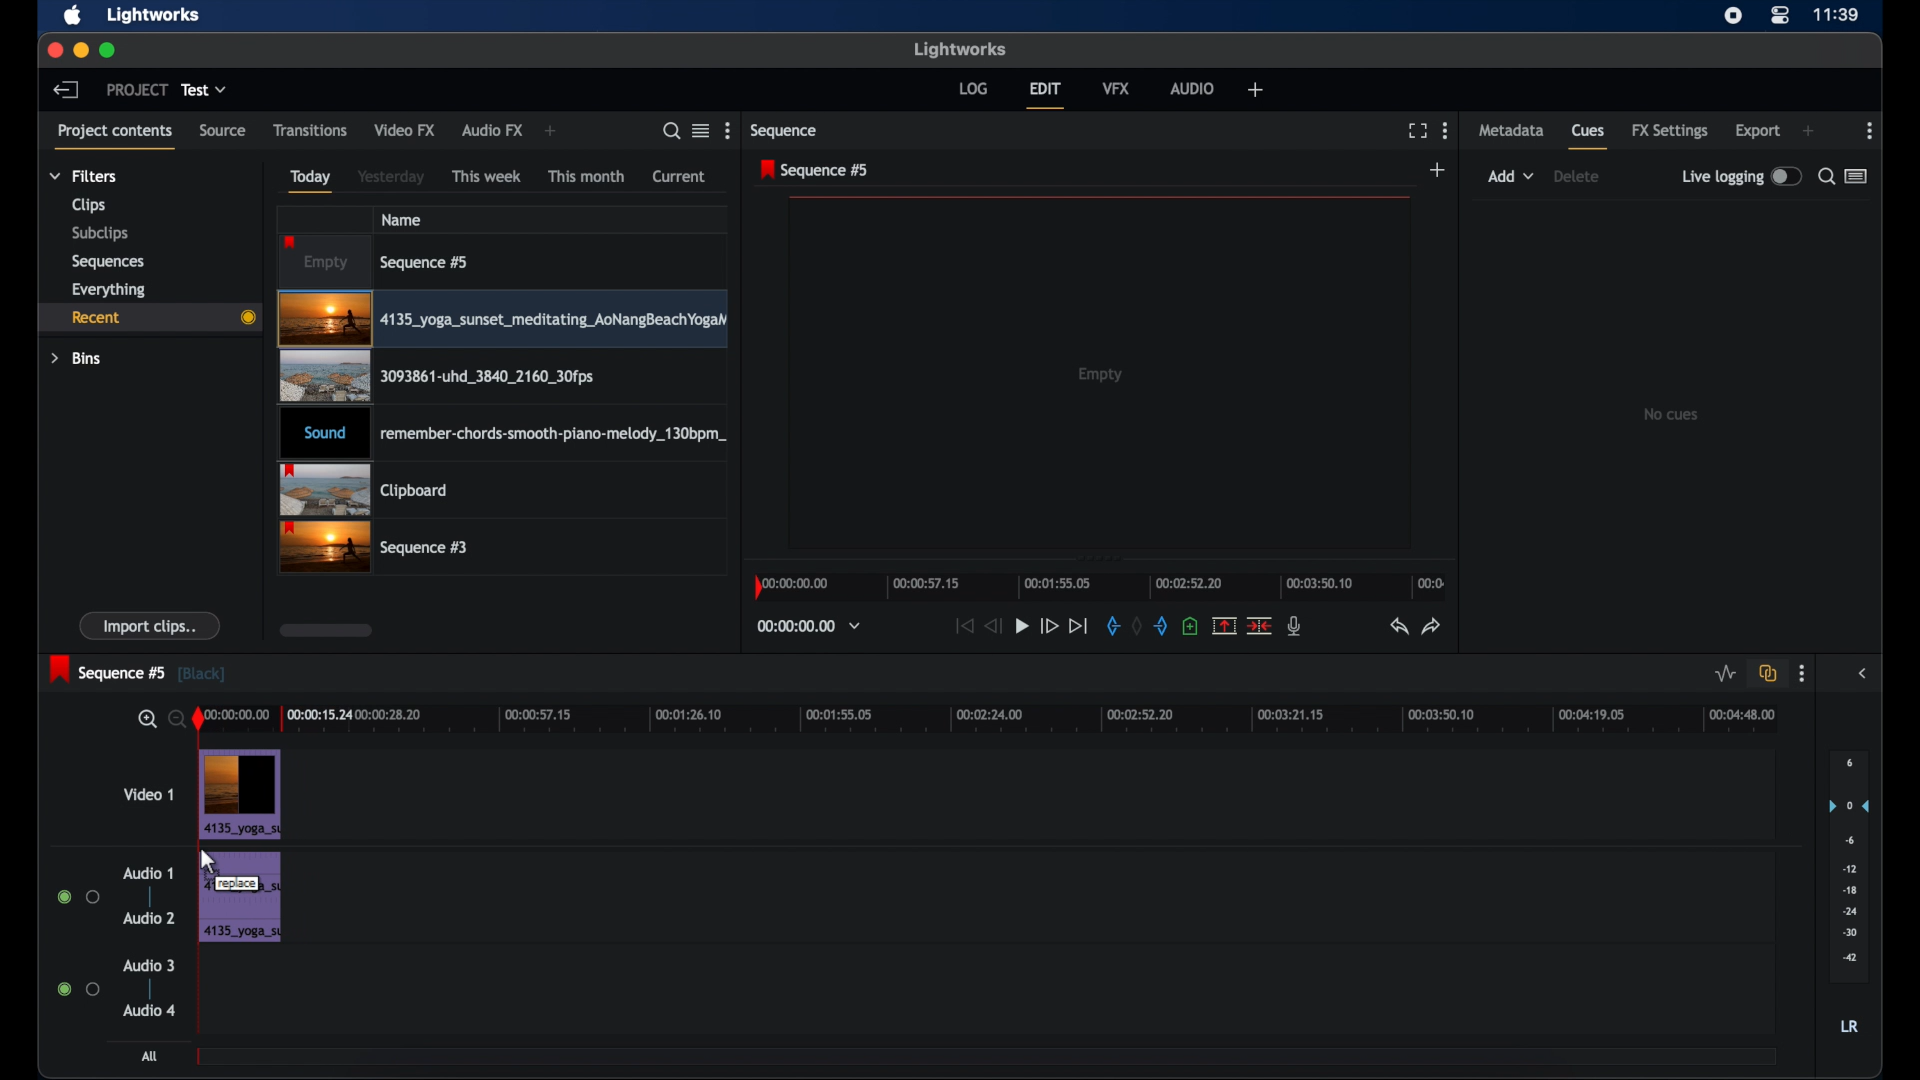  Describe the element at coordinates (1110, 627) in the screenshot. I see `in mark` at that location.